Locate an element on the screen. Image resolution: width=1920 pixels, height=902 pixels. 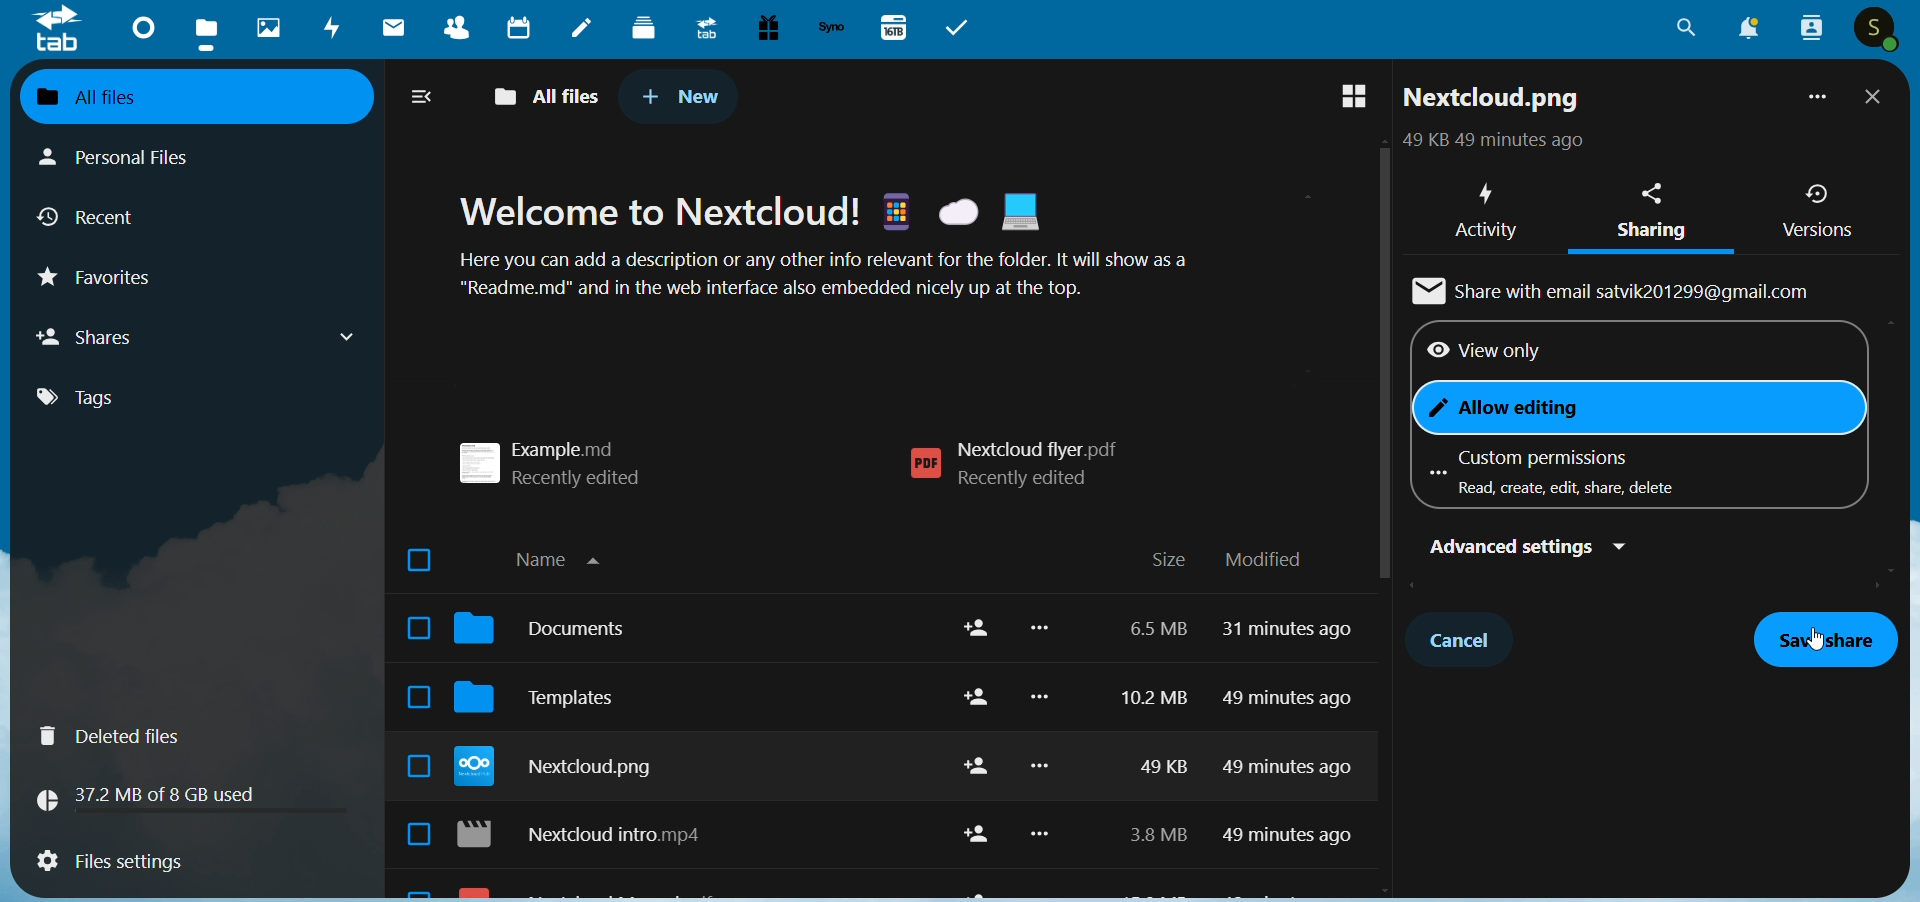
search is located at coordinates (1686, 34).